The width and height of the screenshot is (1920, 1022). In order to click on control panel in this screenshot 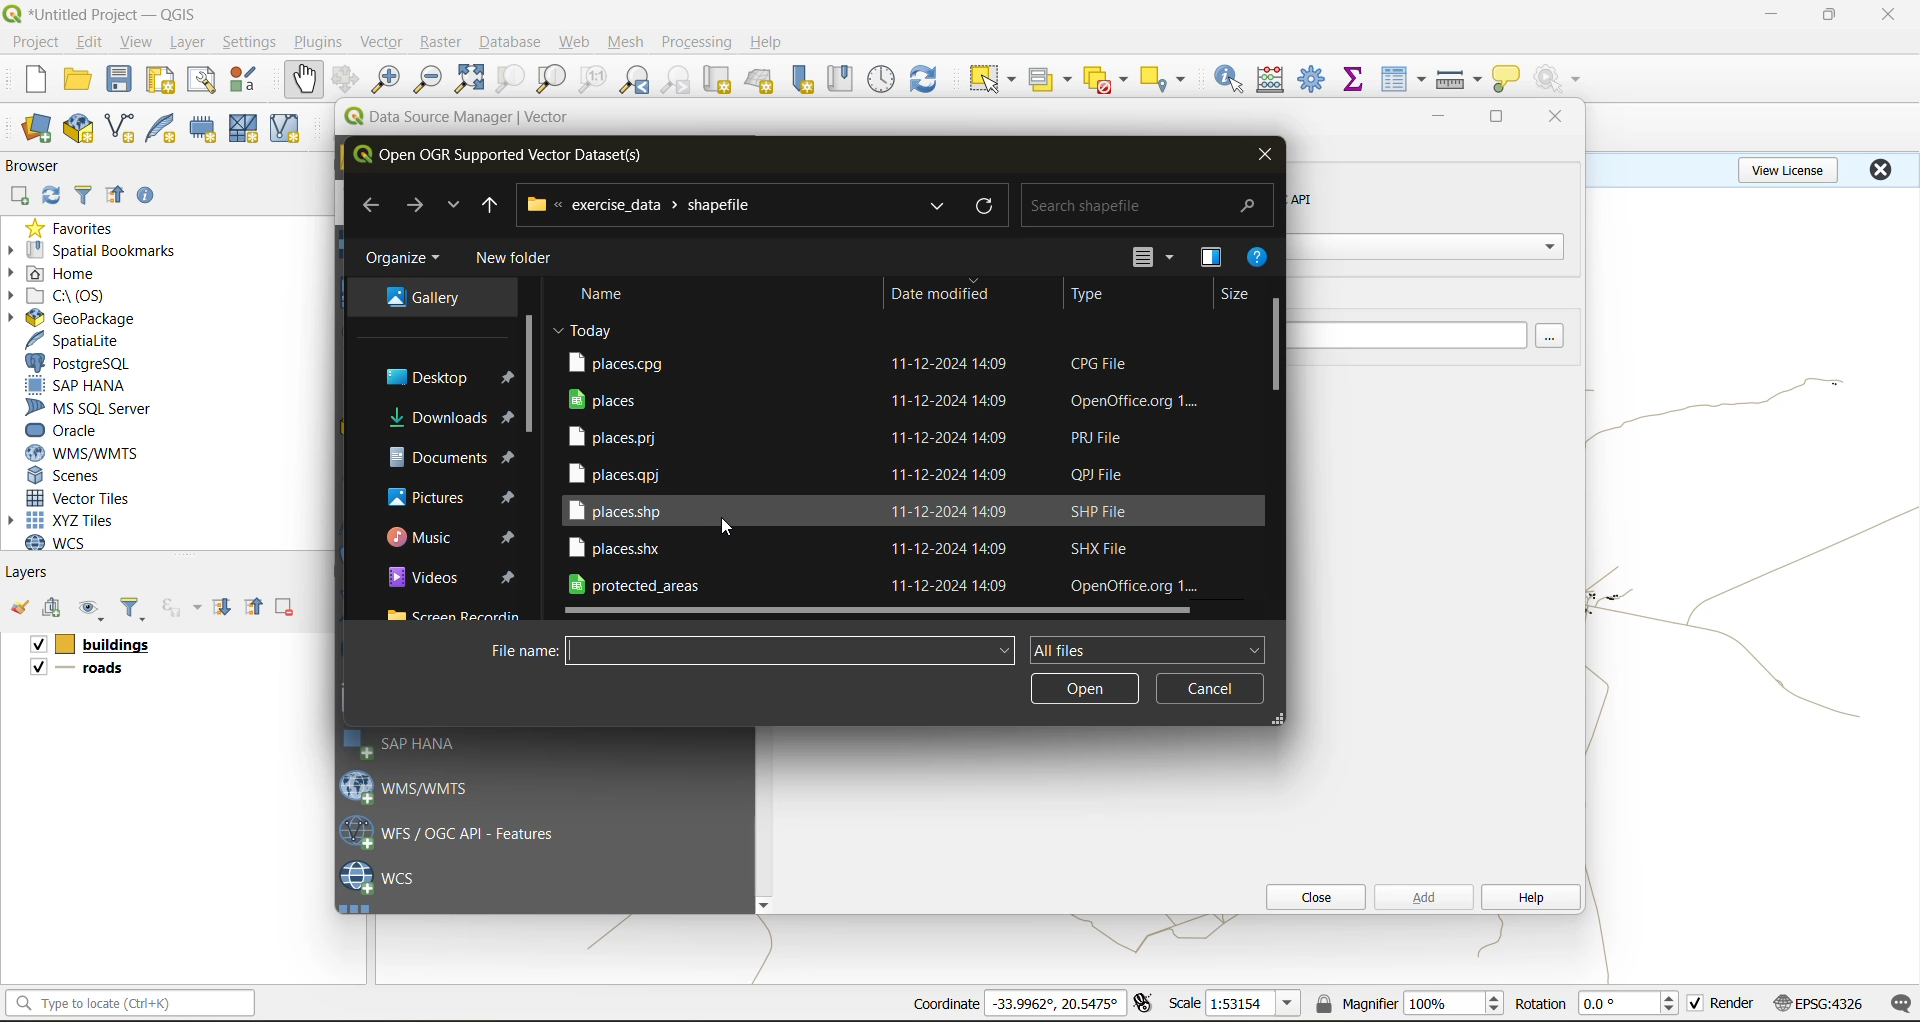, I will do `click(882, 80)`.